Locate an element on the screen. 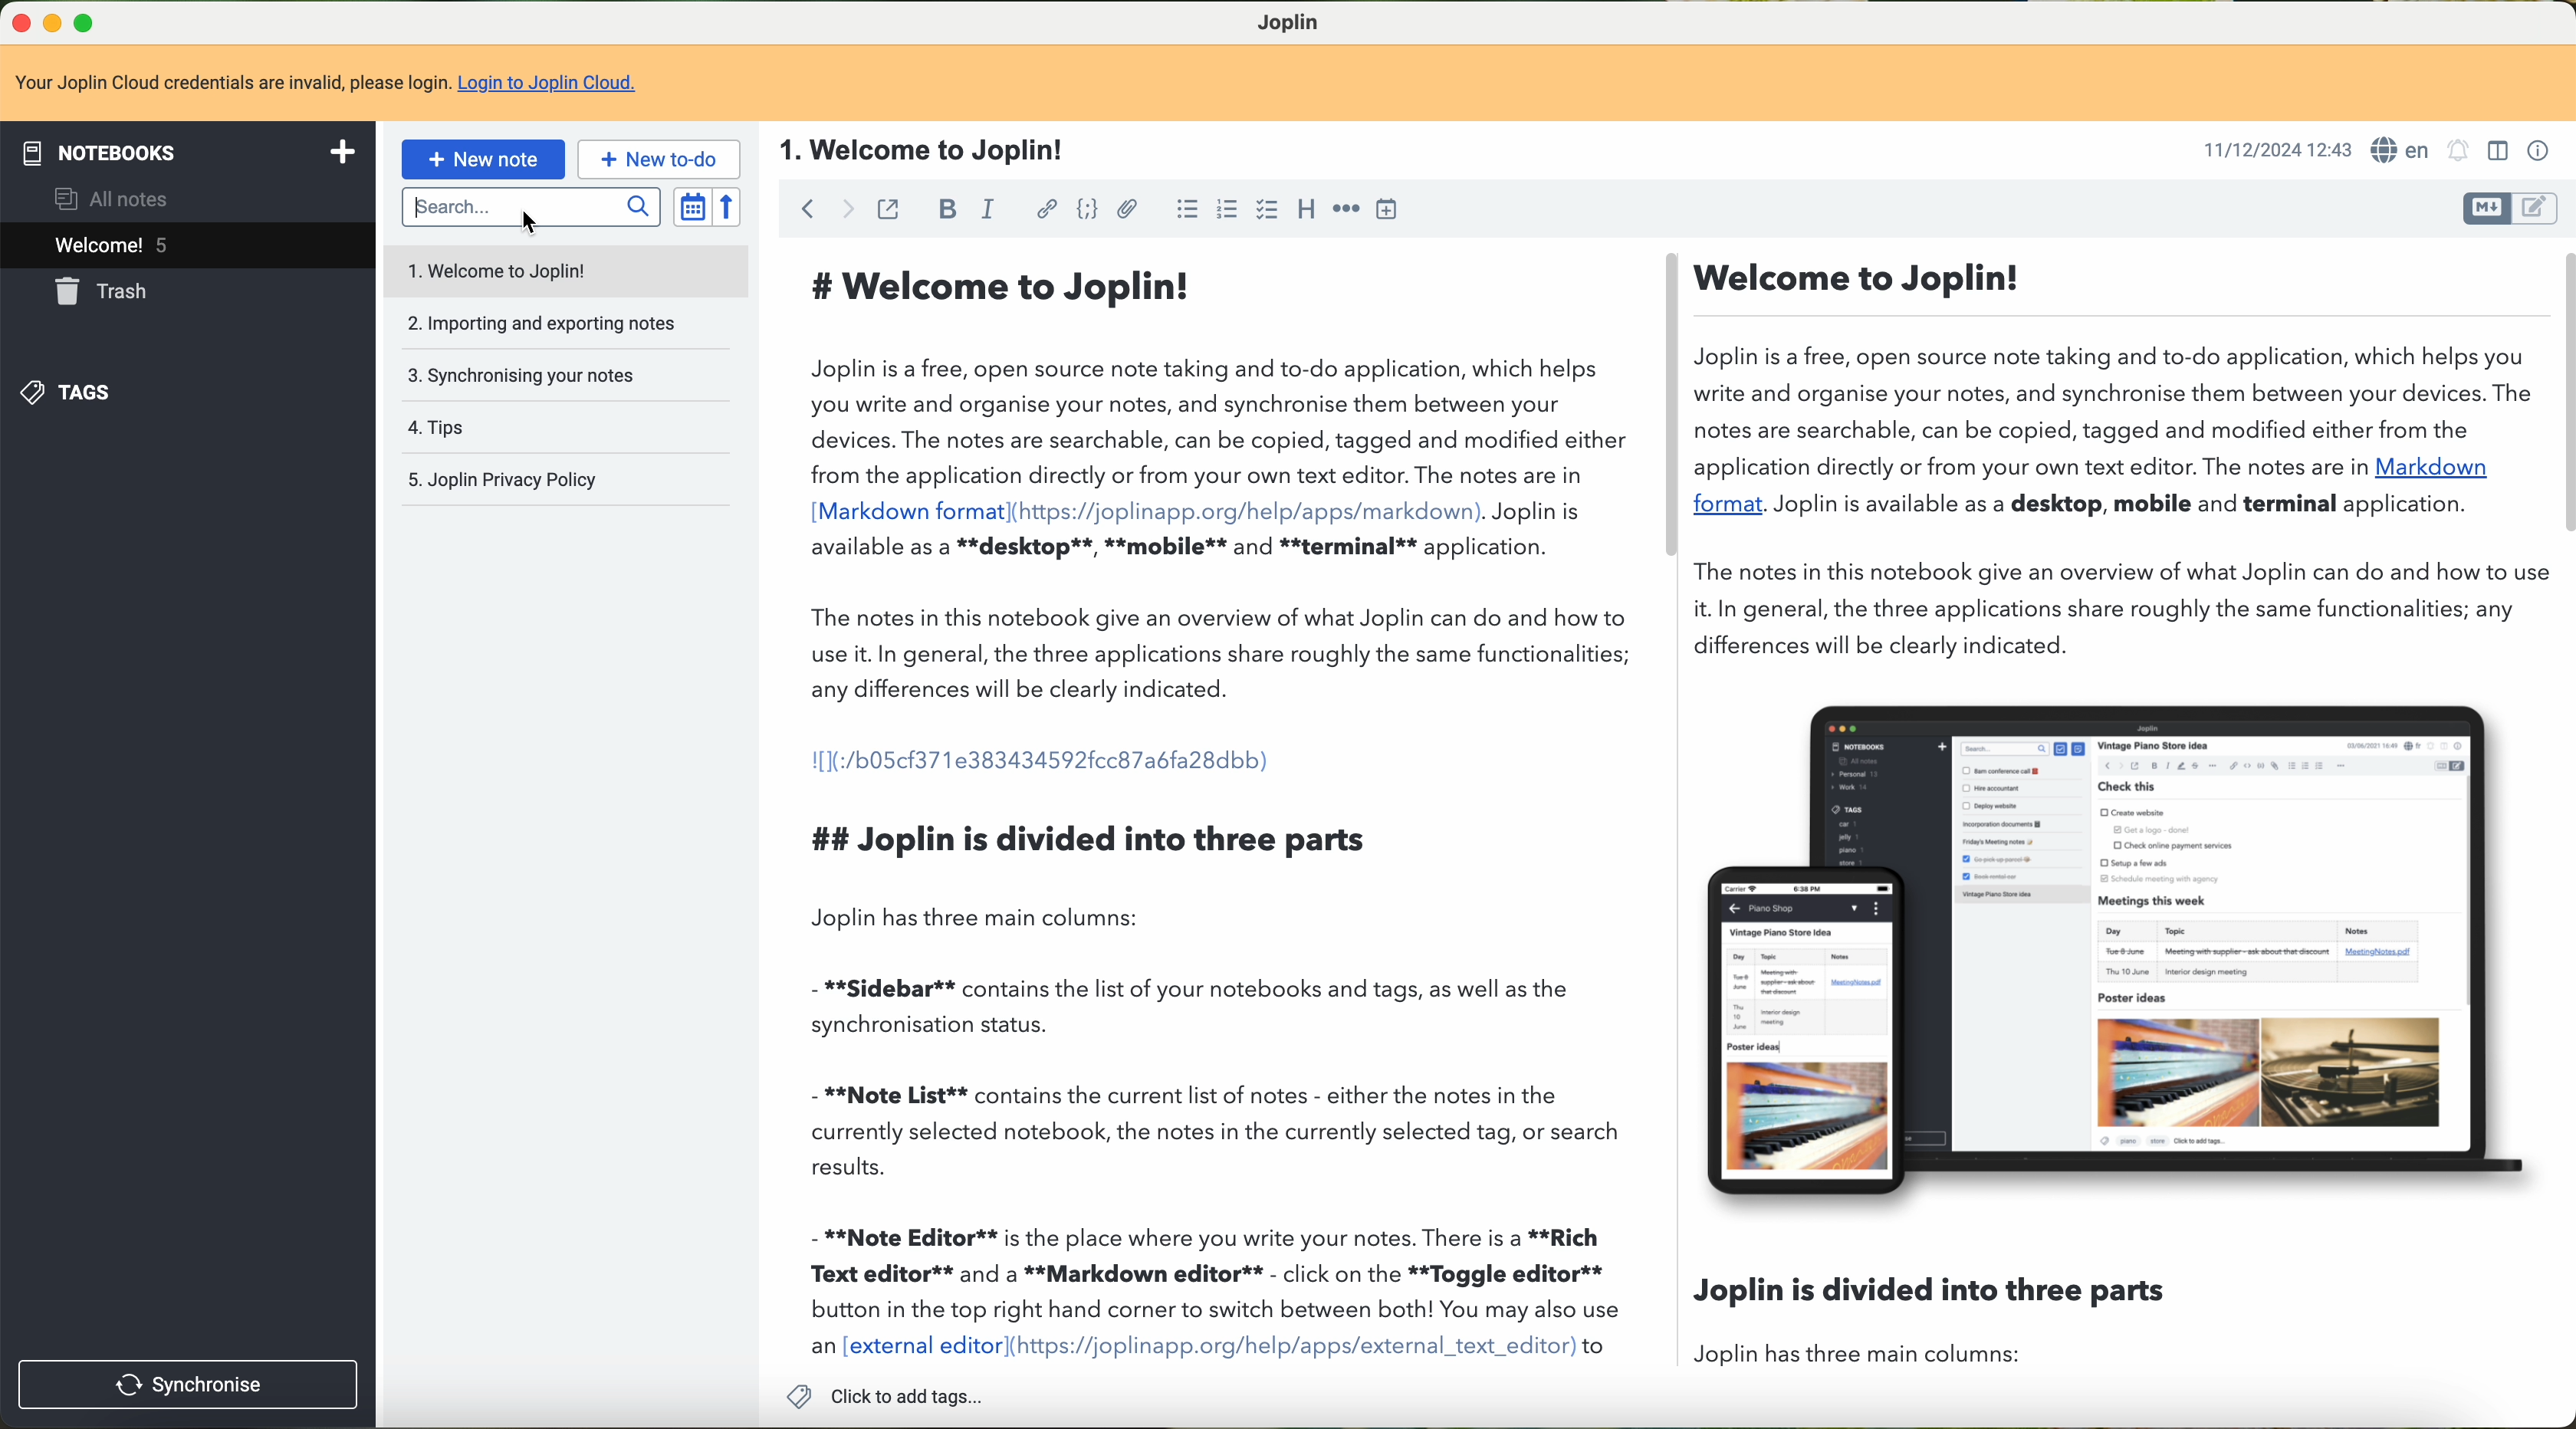 The height and width of the screenshot is (1429, 2576). bulleted list is located at coordinates (1225, 210).